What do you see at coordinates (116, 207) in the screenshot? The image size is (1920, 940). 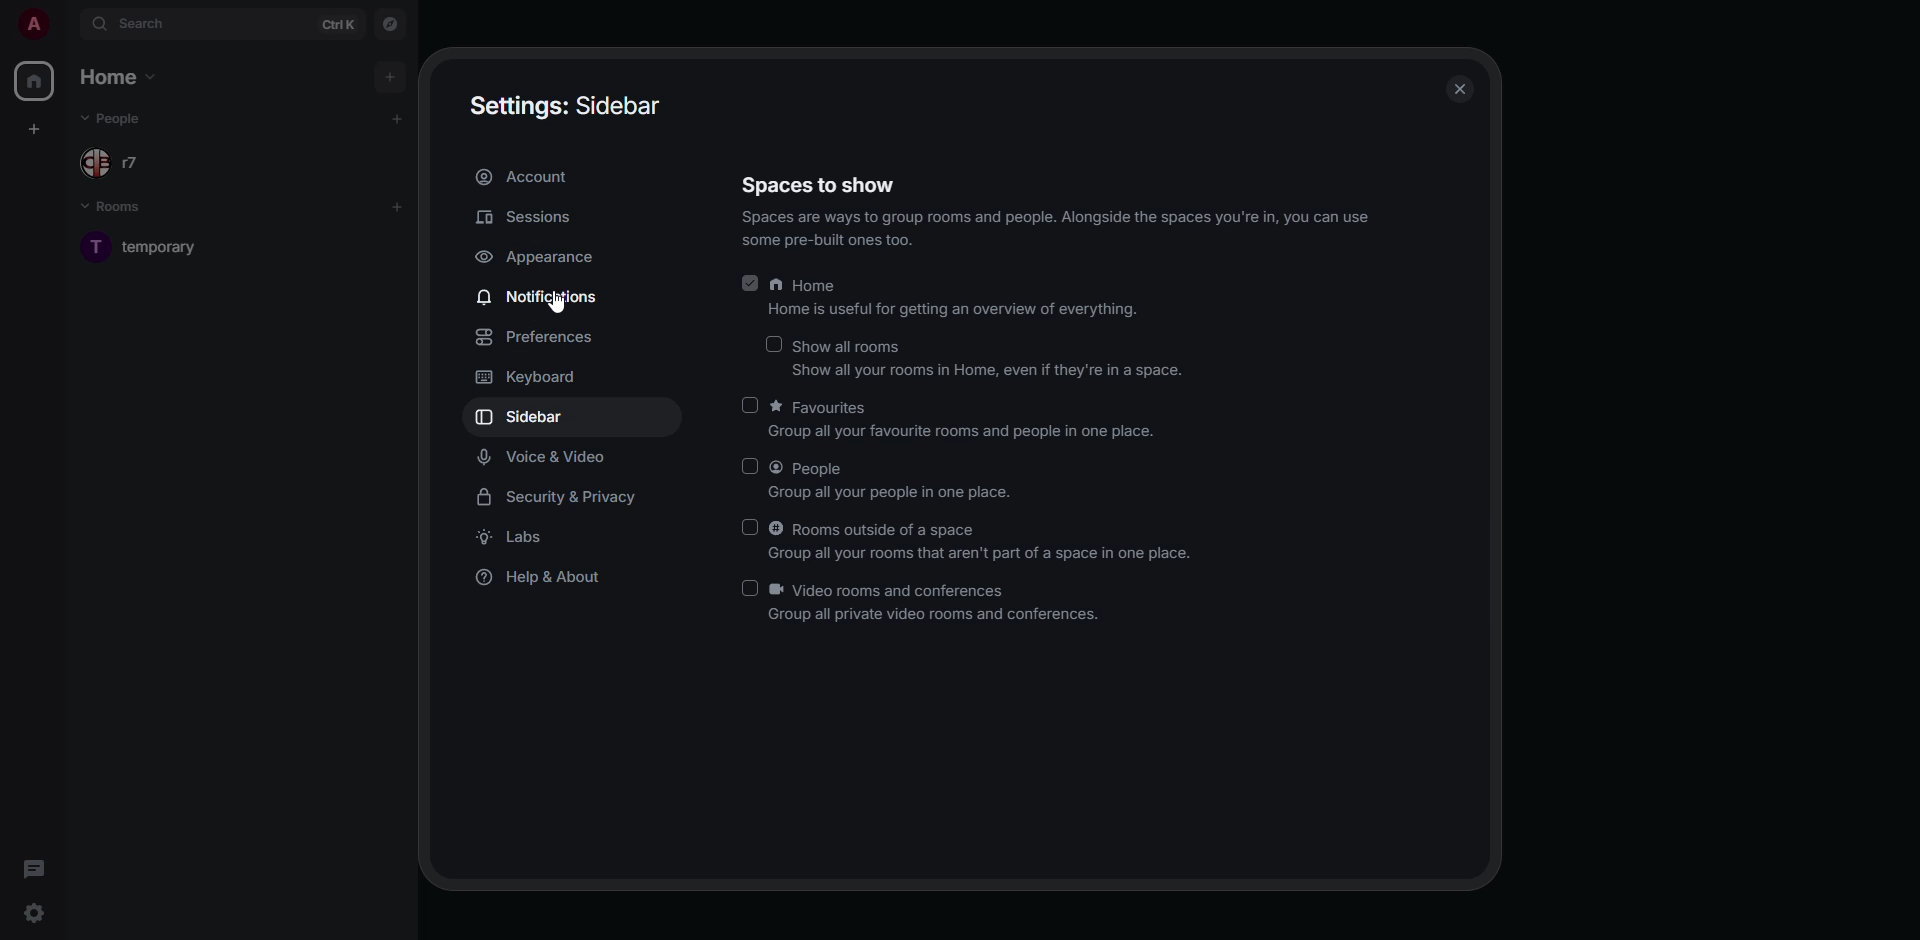 I see `rooms` at bounding box center [116, 207].